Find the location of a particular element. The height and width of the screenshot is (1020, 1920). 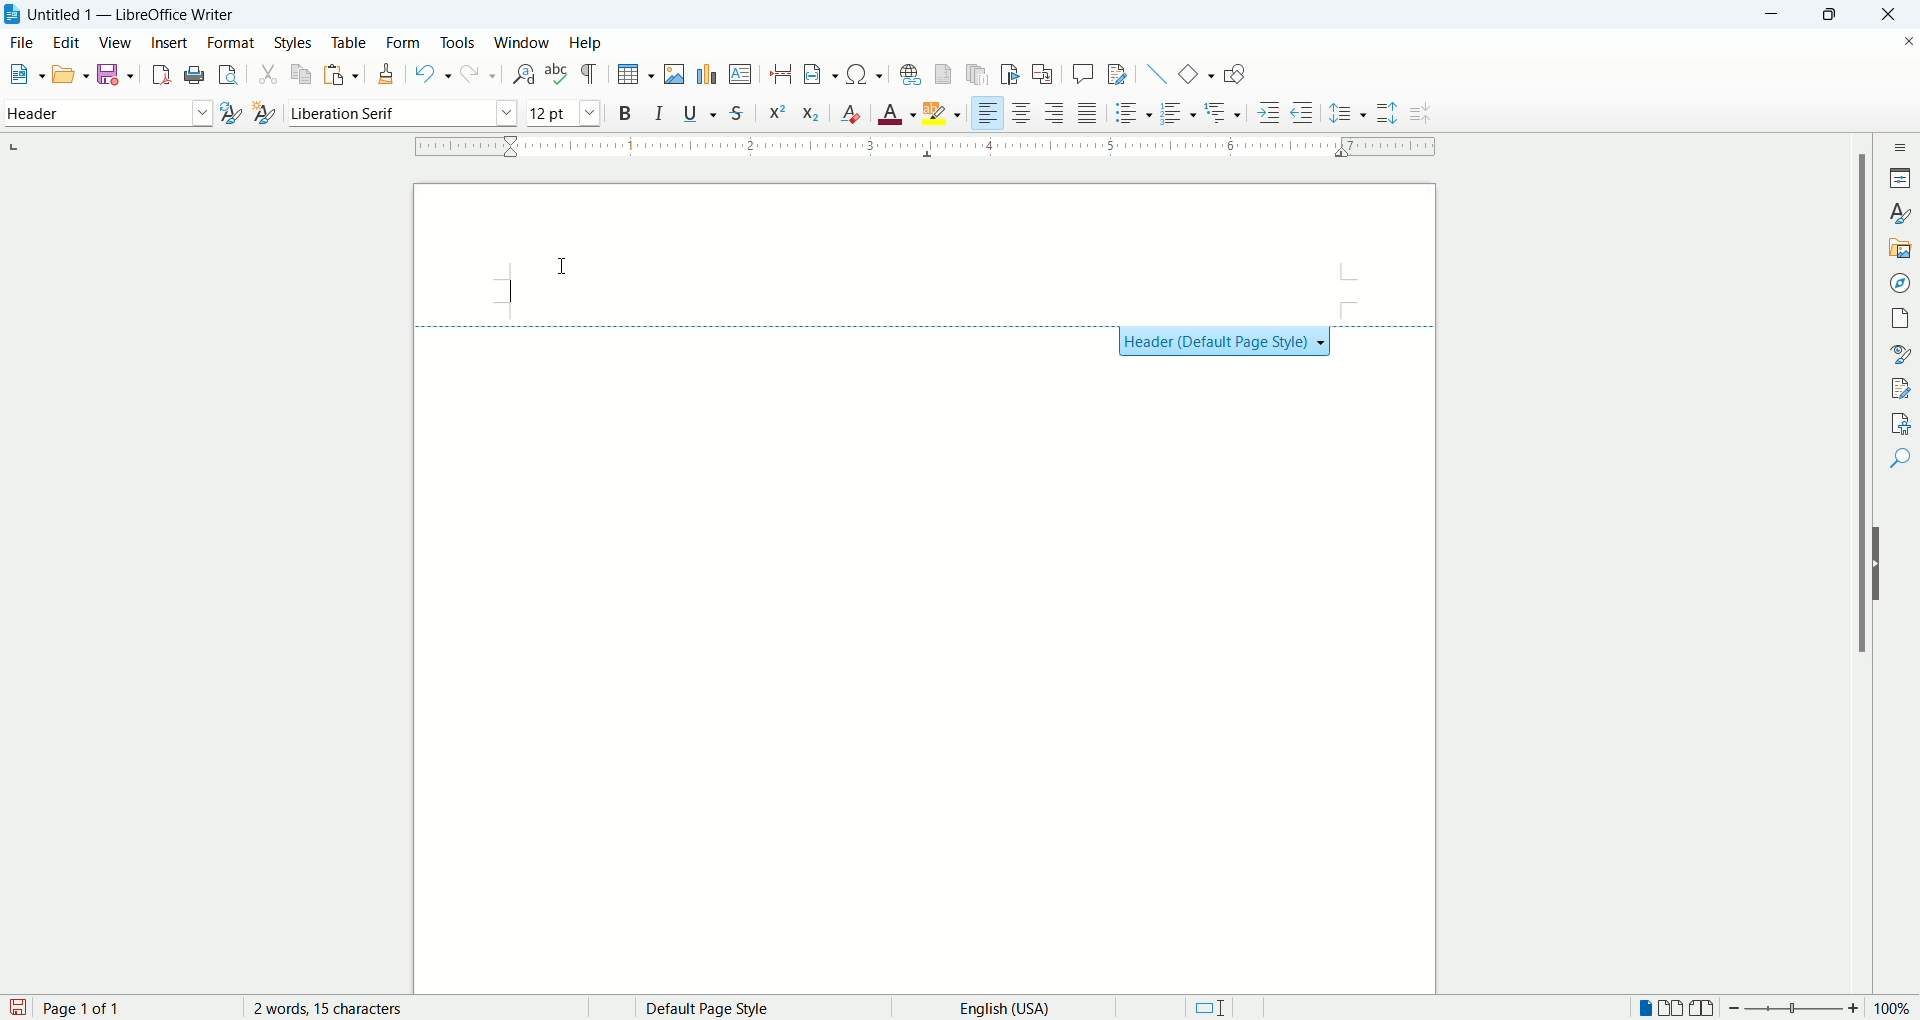

Header (Default Page Style) + } is located at coordinates (1228, 343).